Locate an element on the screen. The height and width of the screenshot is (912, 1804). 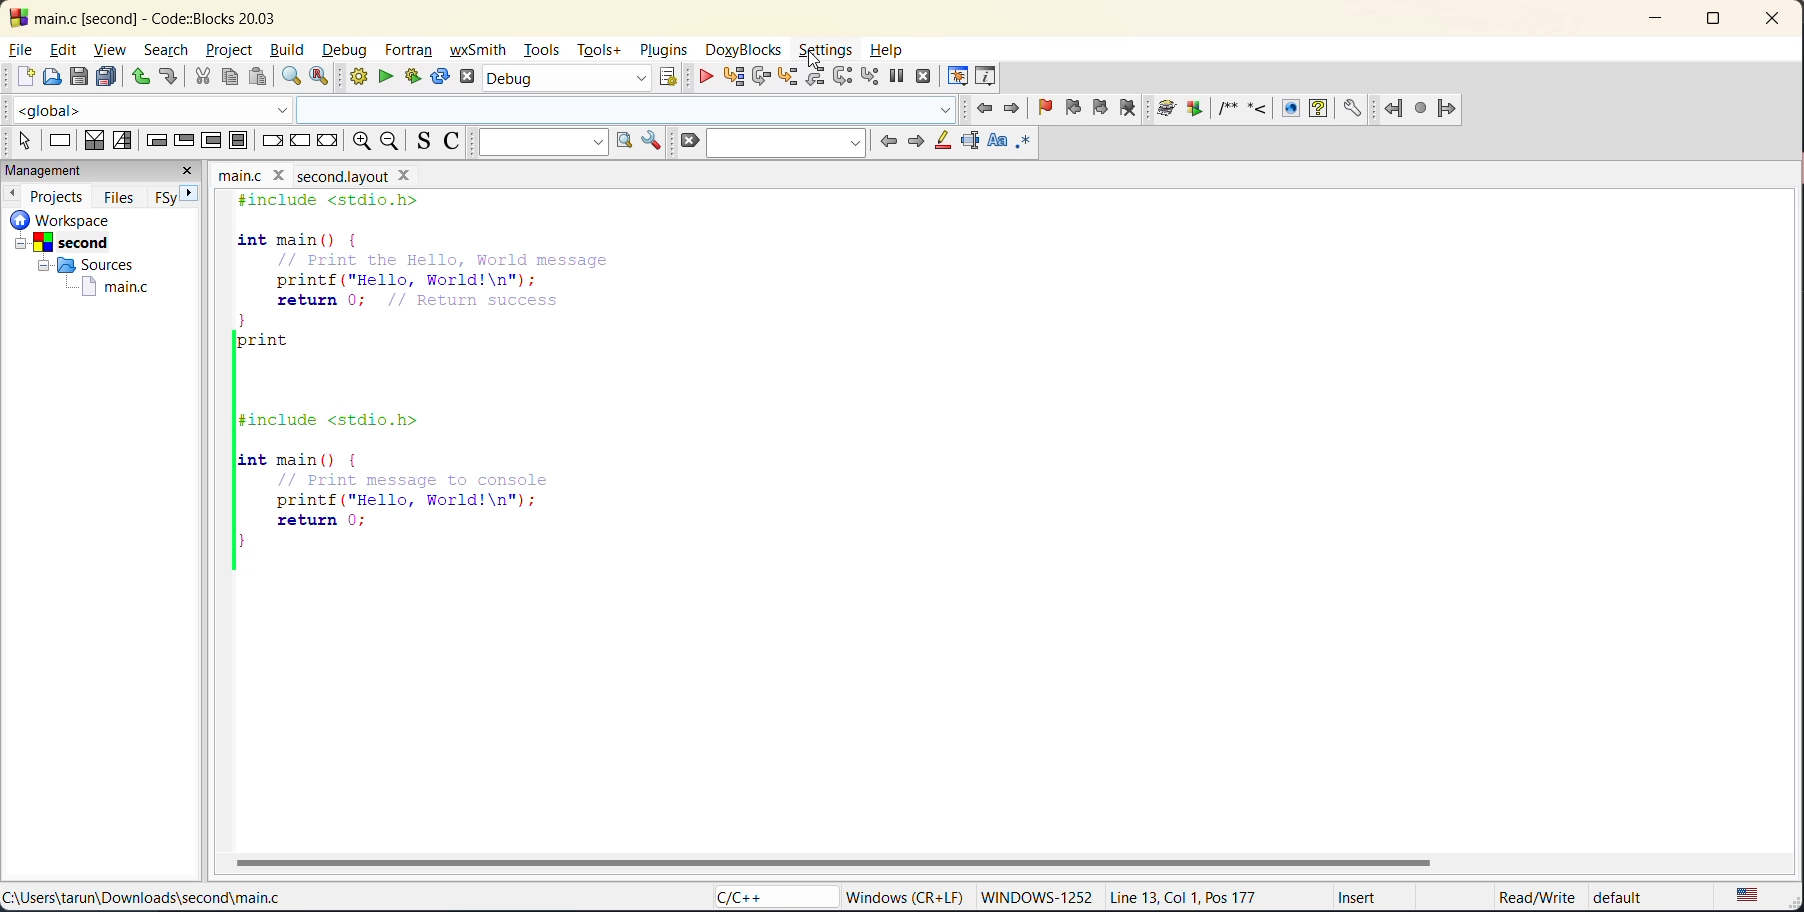
wxsmith is located at coordinates (482, 49).